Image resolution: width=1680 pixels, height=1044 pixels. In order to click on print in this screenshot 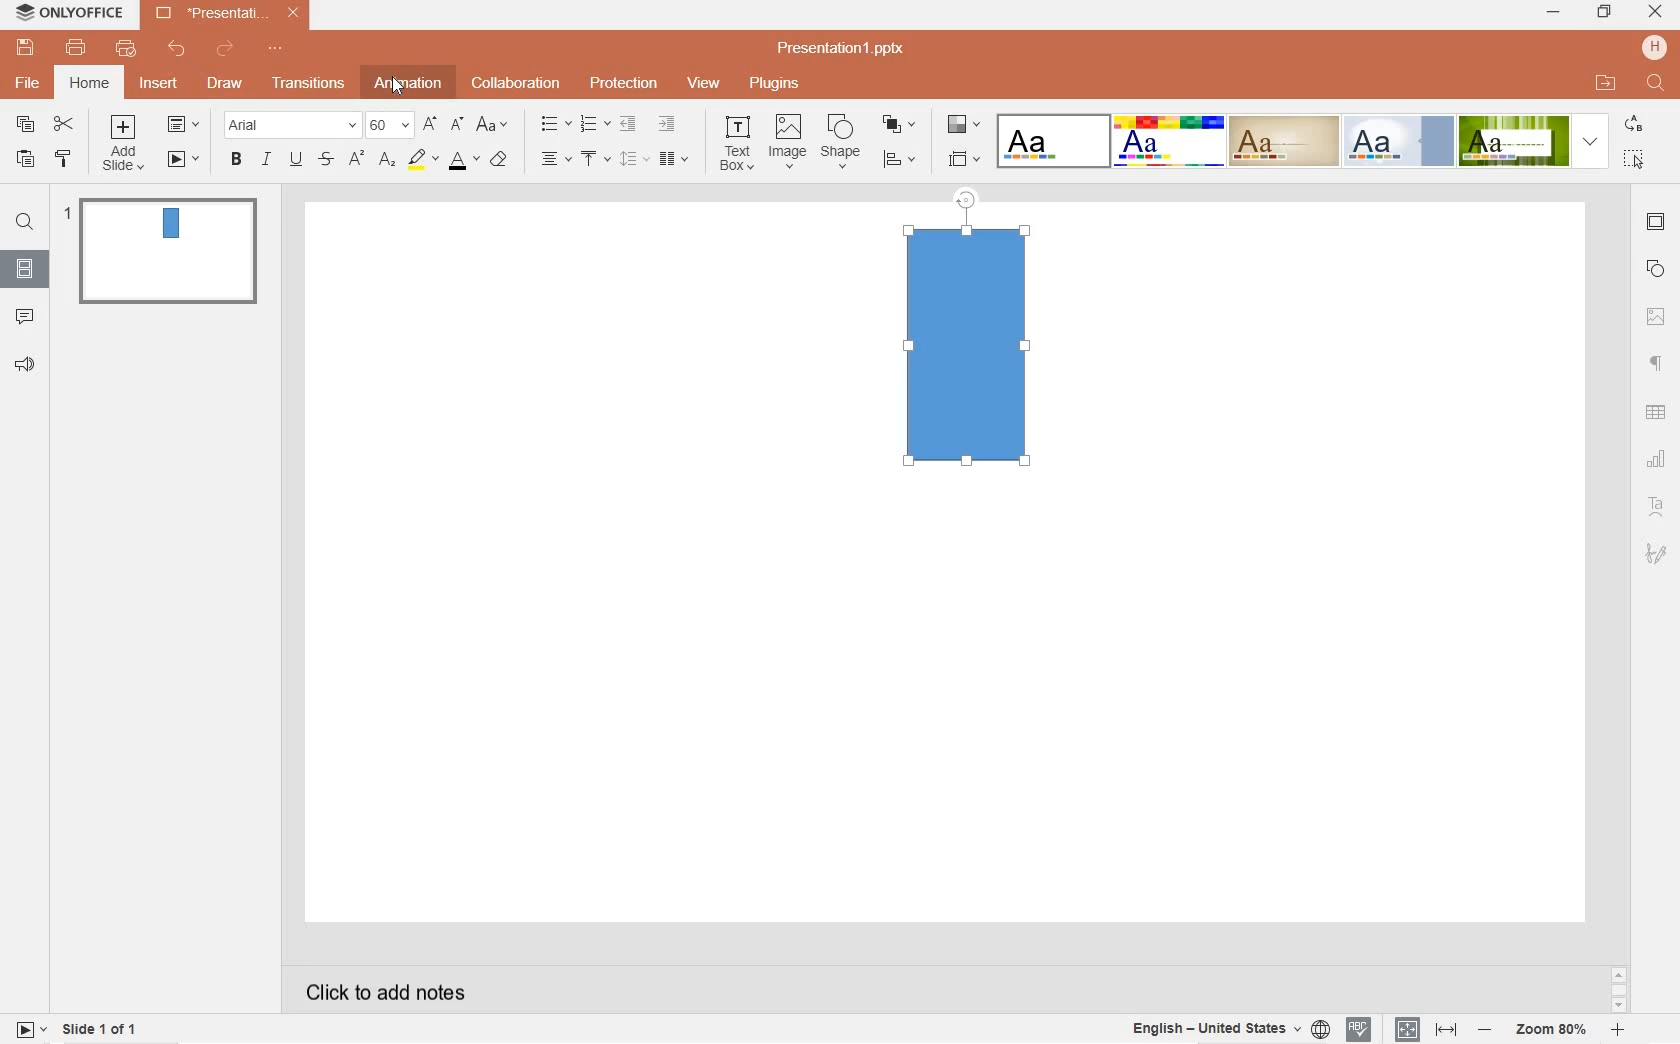, I will do `click(77, 48)`.